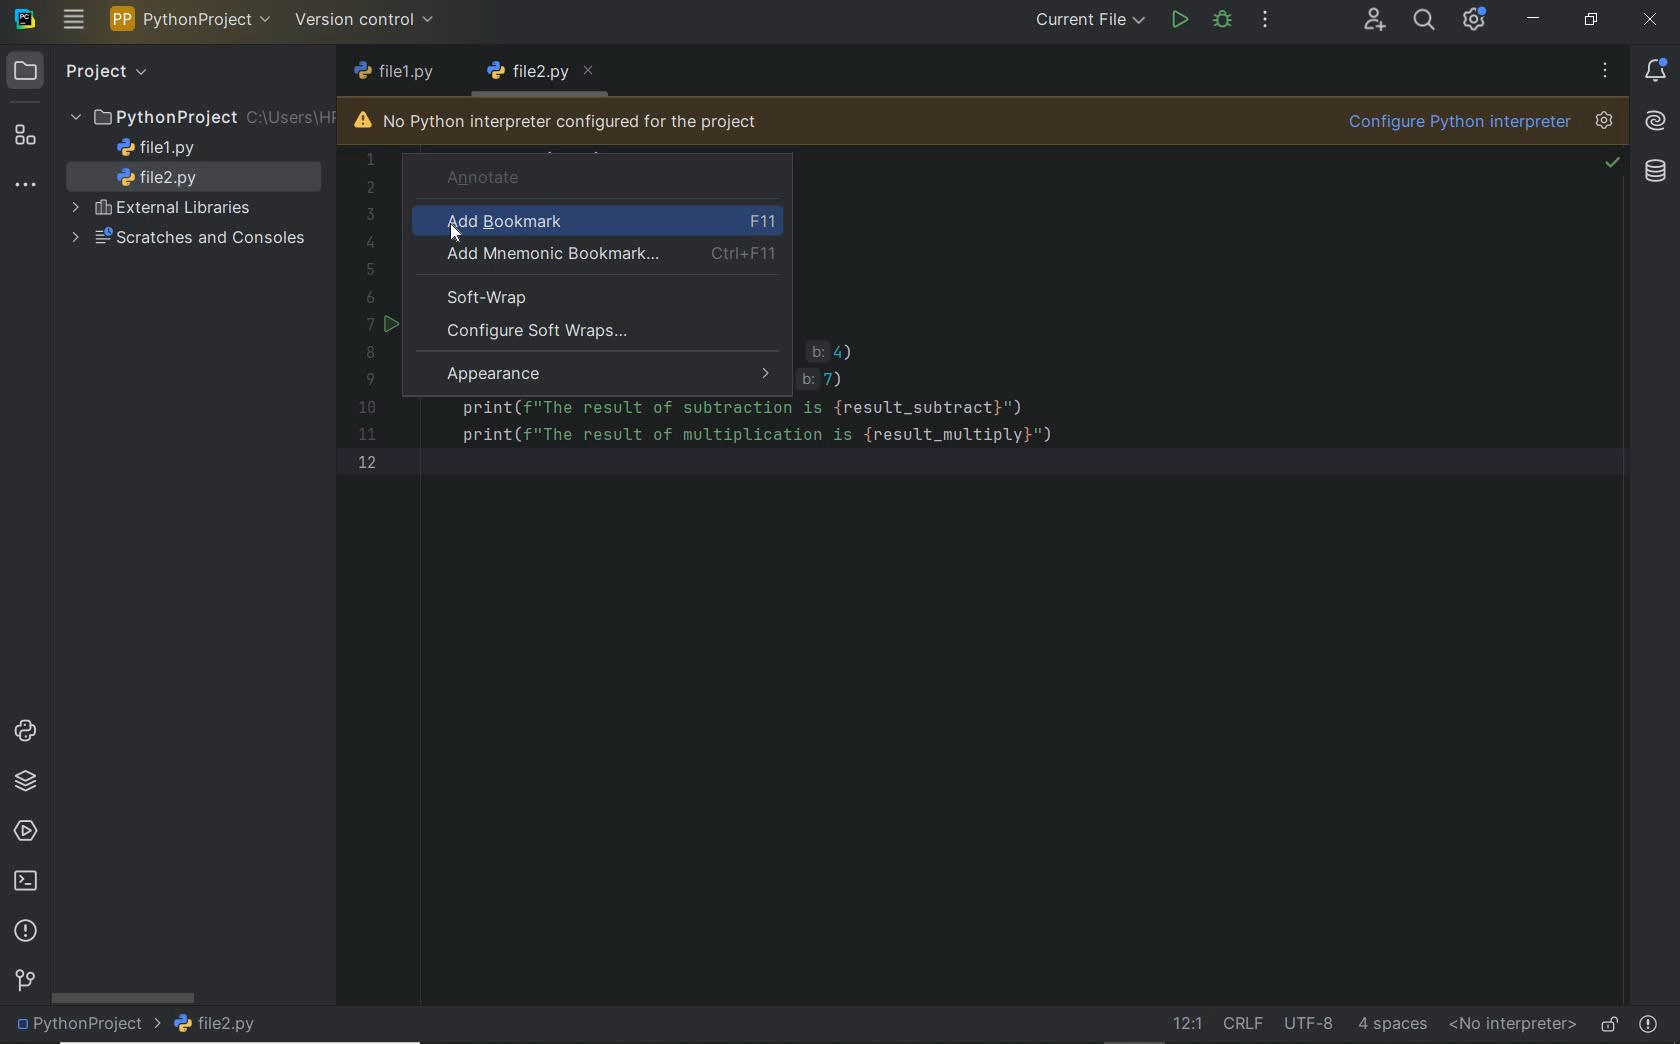  I want to click on close, so click(595, 68).